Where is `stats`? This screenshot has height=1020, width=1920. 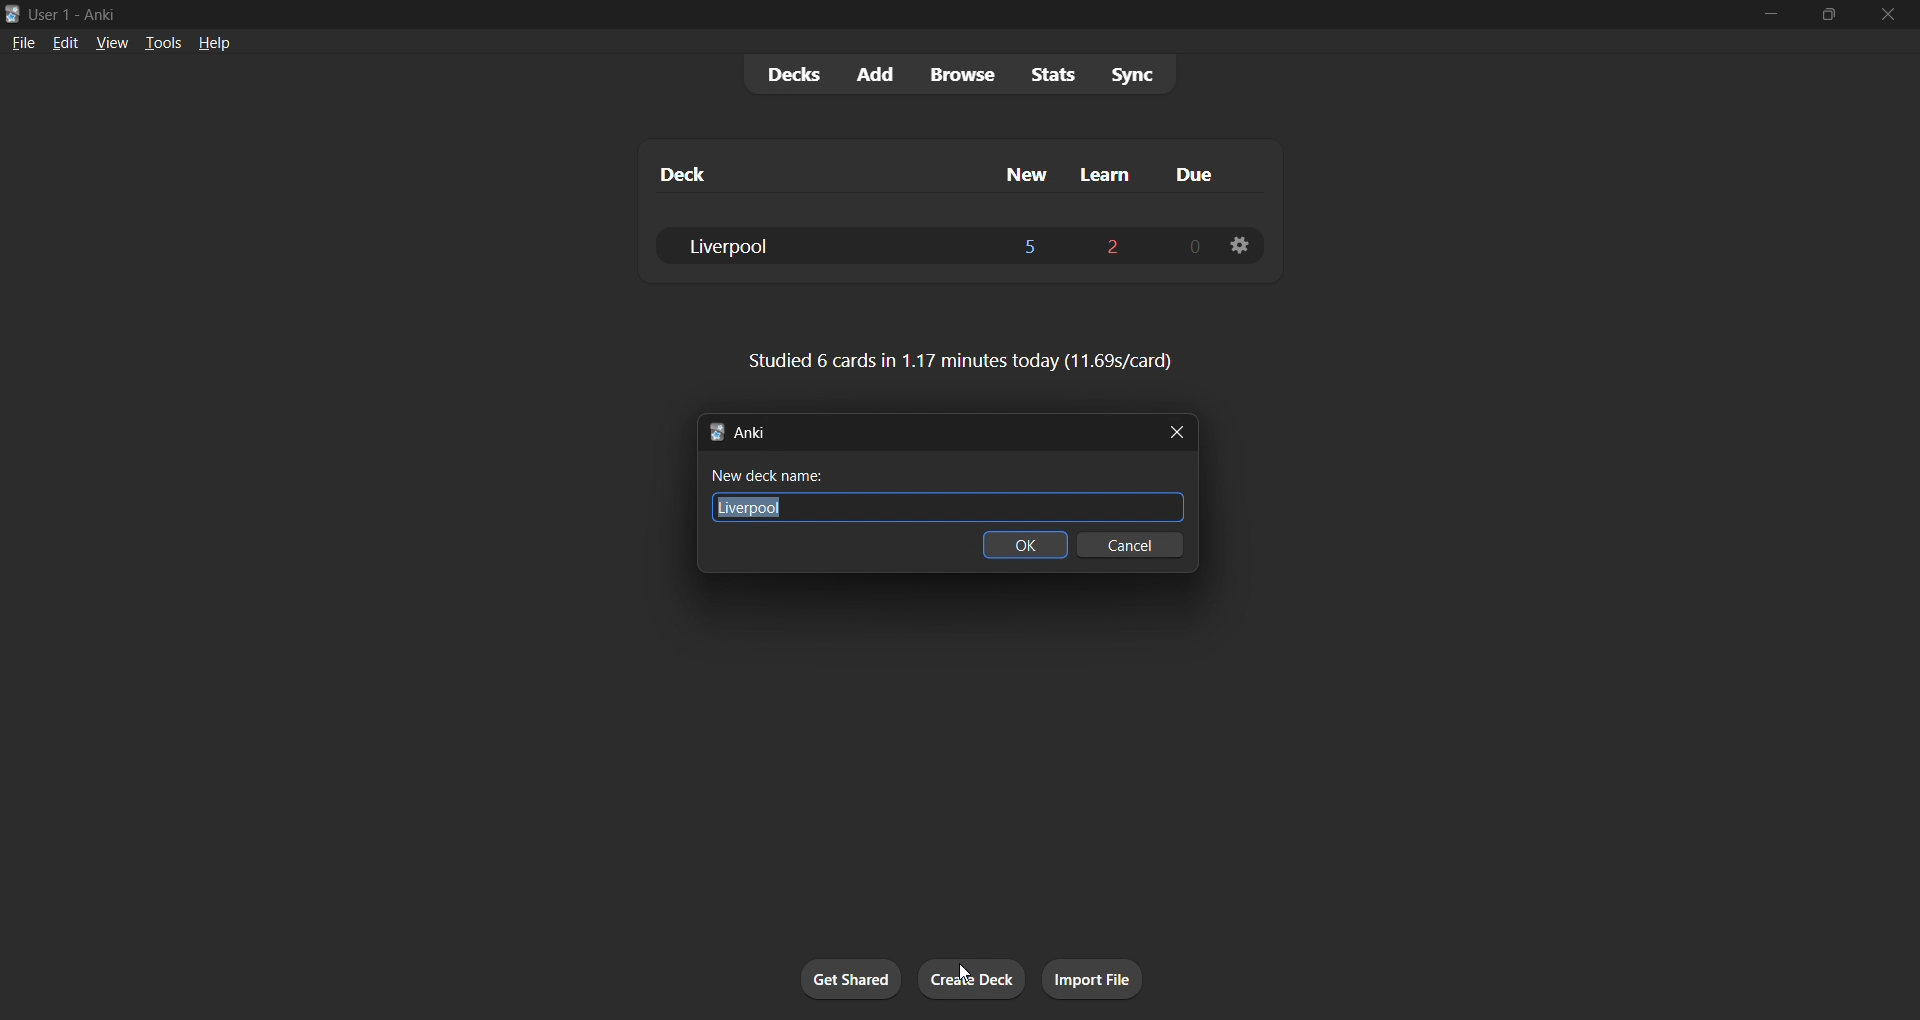
stats is located at coordinates (1057, 73).